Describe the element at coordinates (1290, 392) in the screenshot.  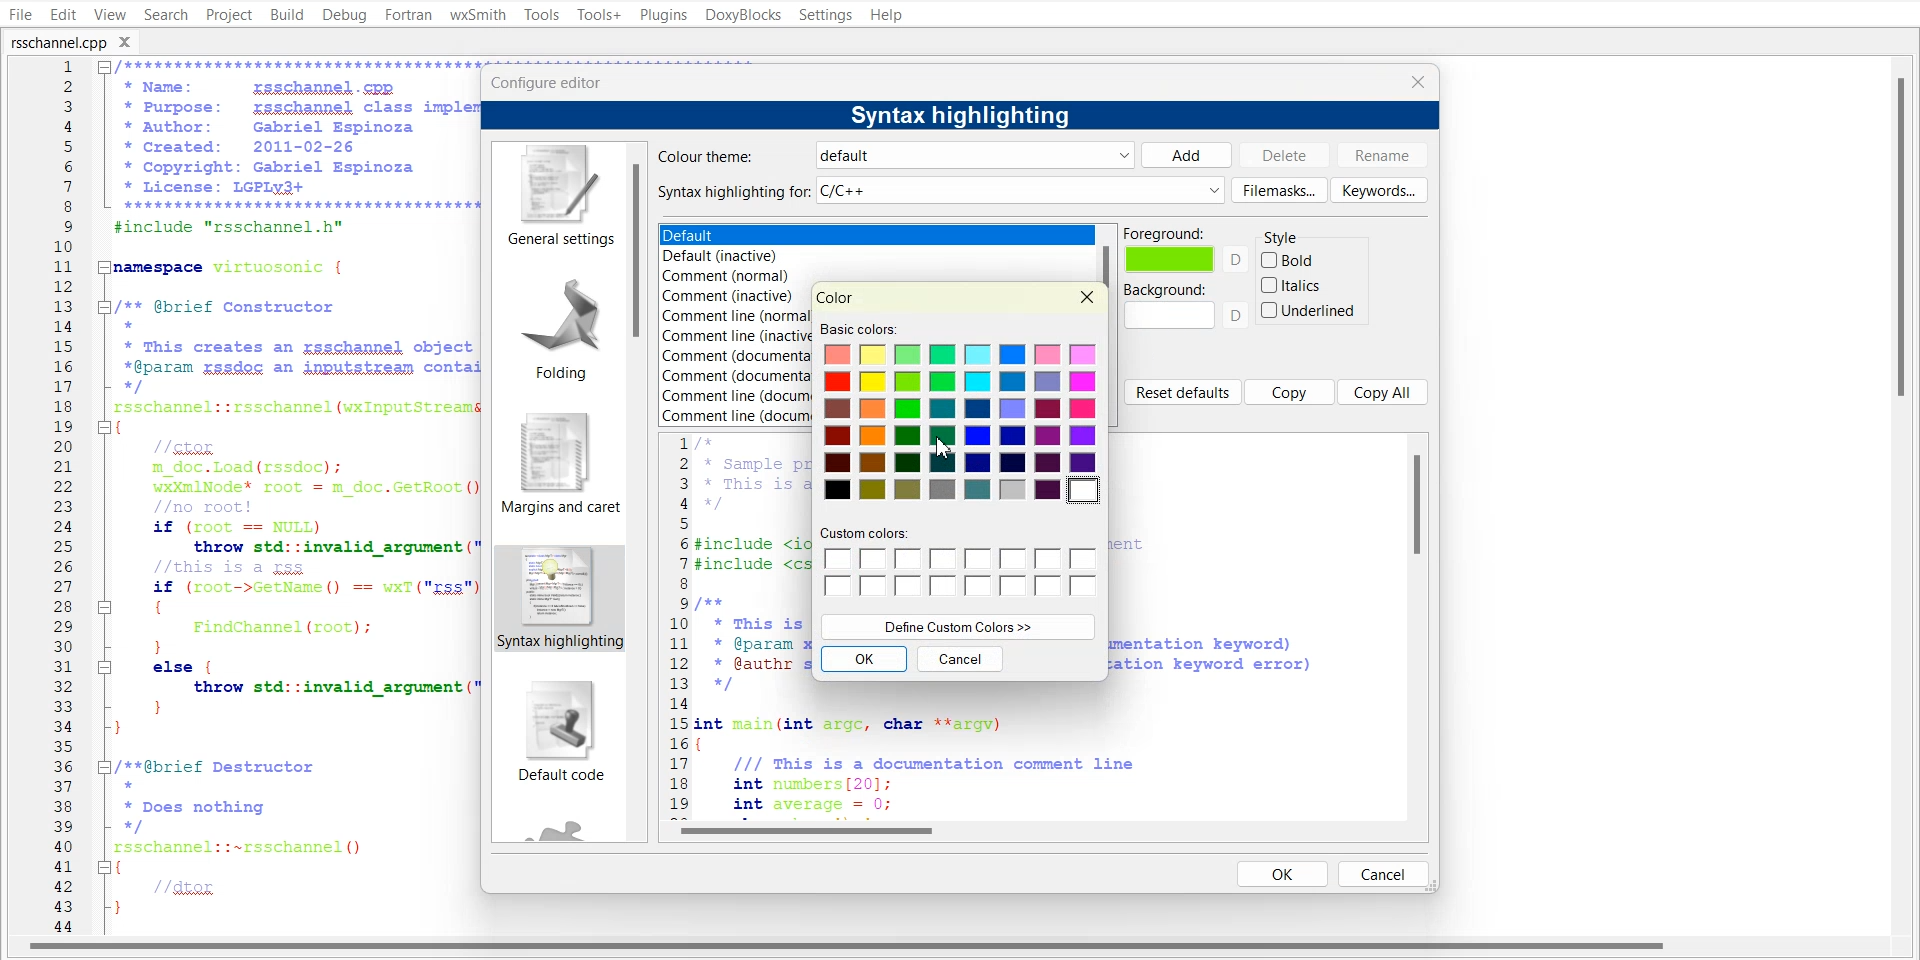
I see `Copy` at that location.